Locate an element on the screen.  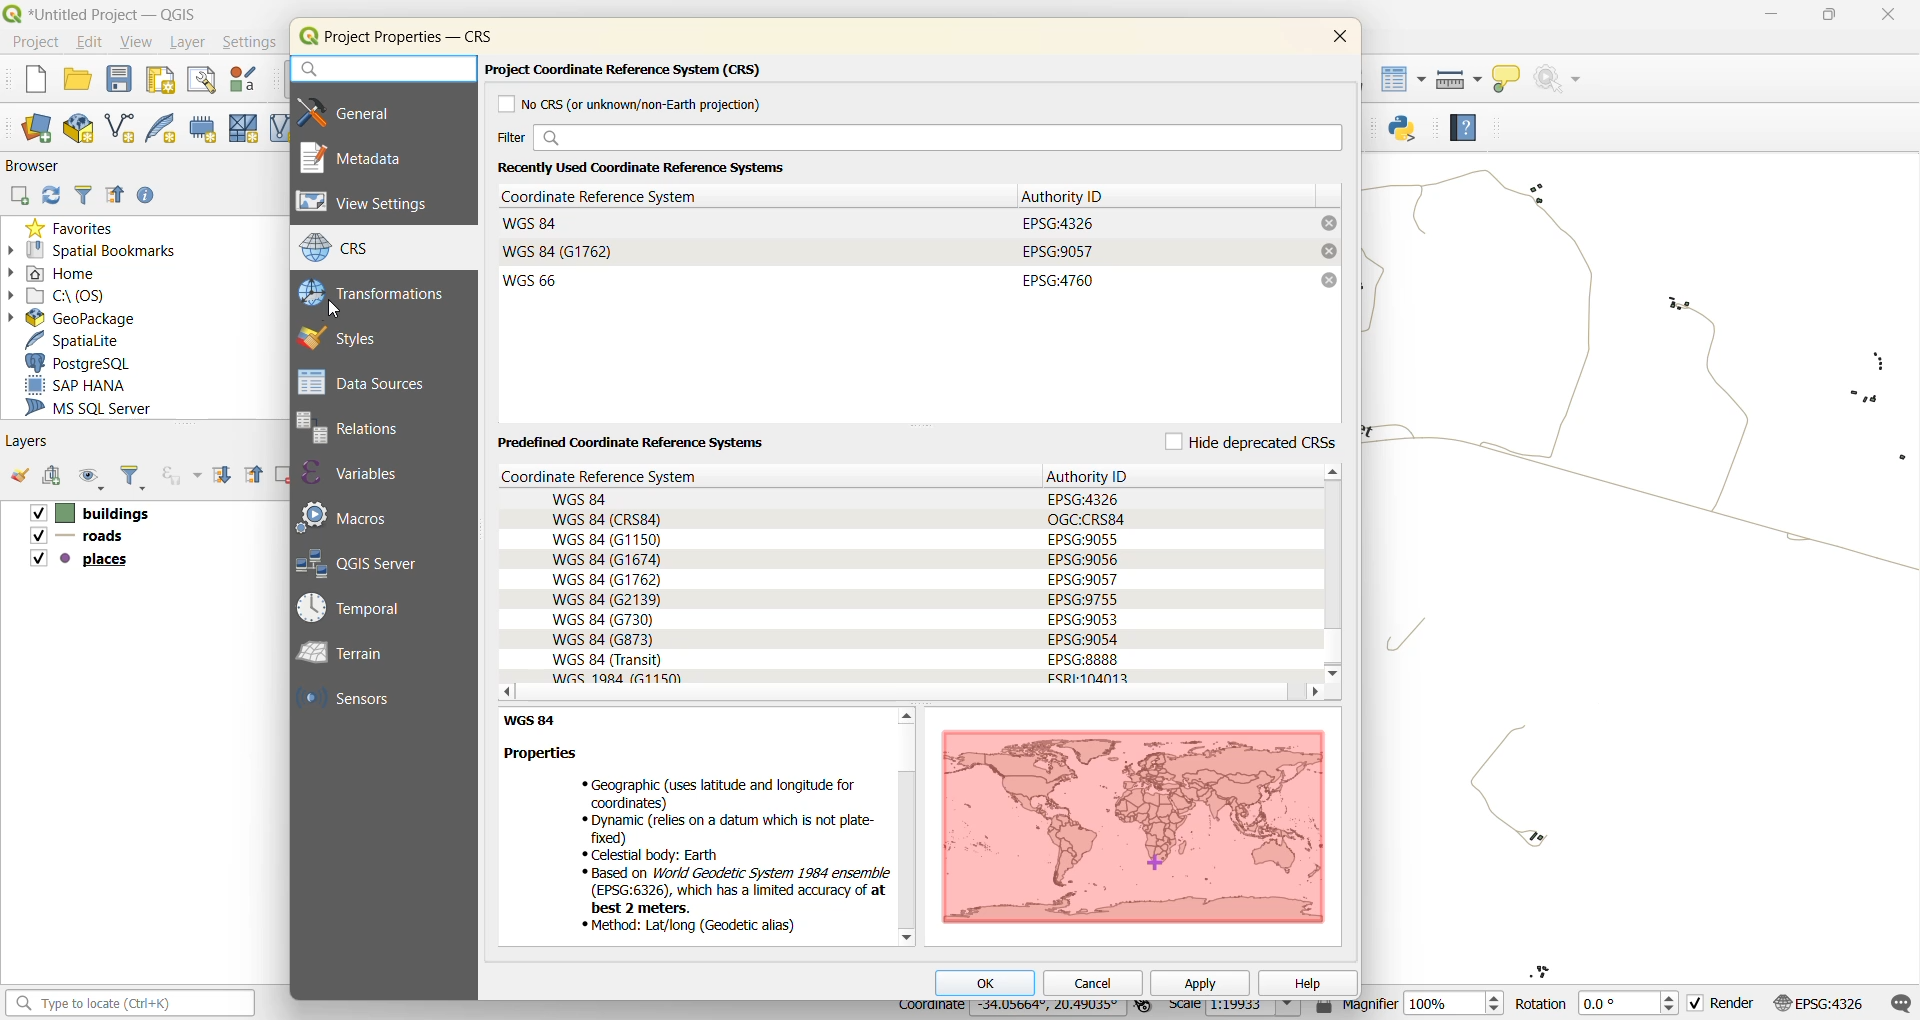
postgresql is located at coordinates (84, 365).